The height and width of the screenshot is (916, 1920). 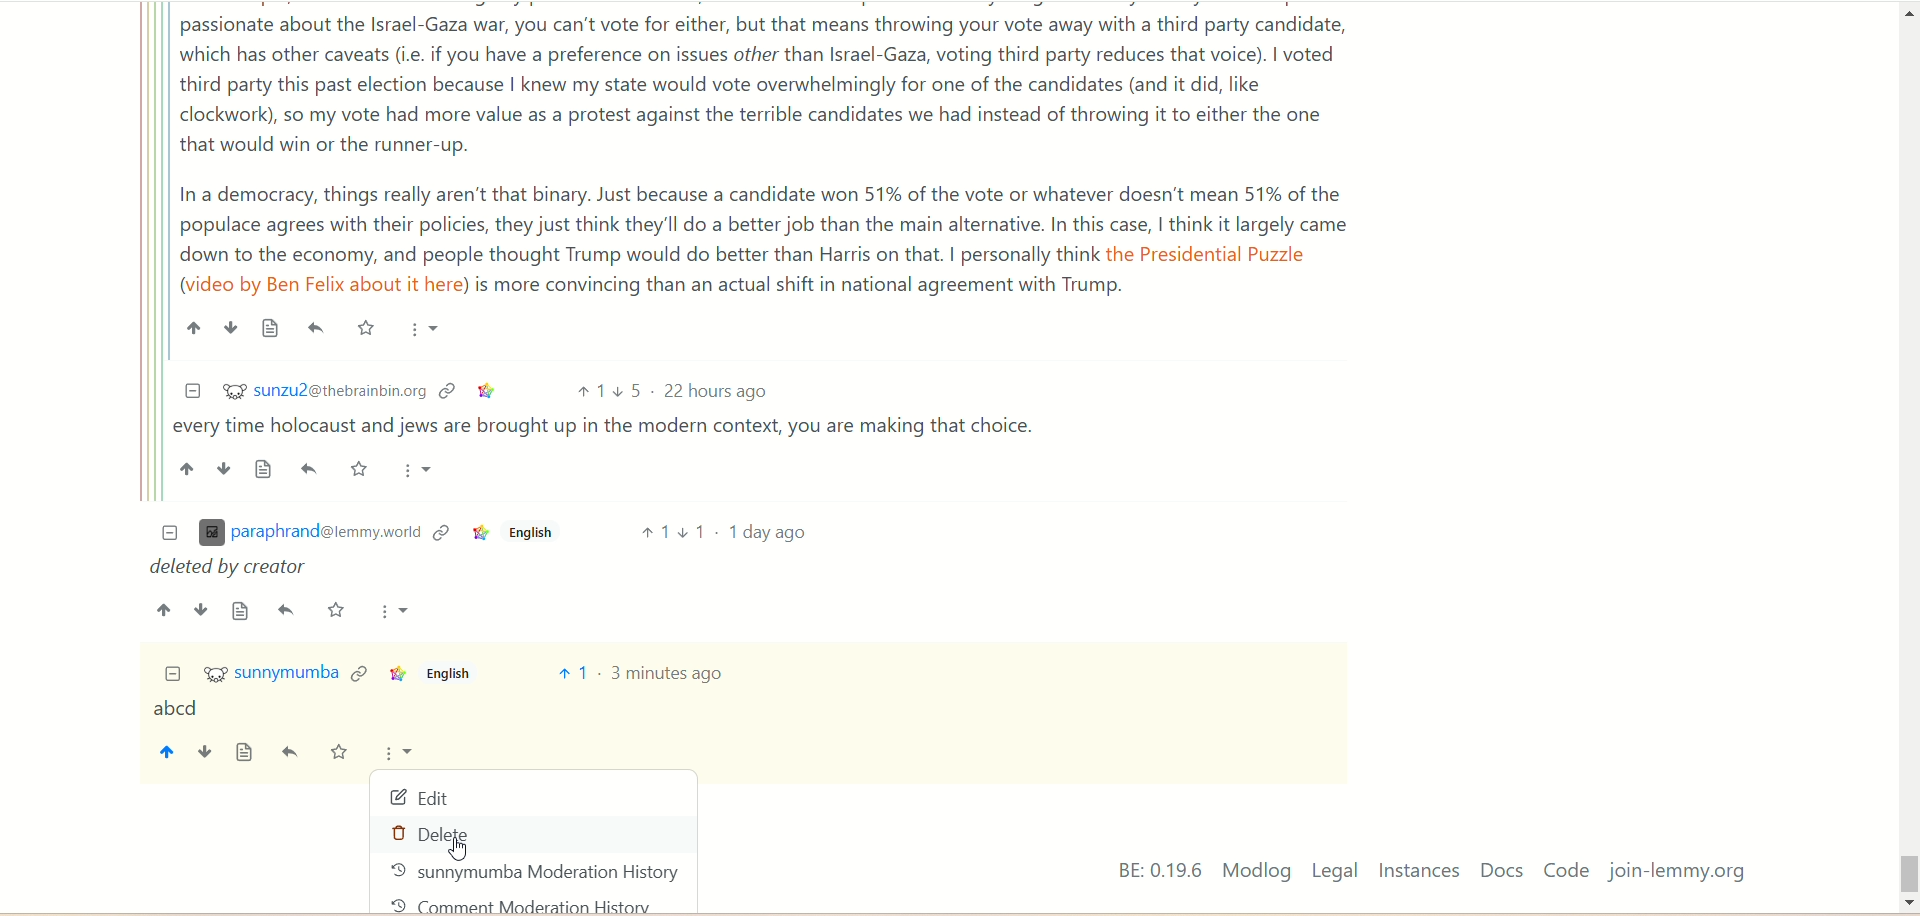 What do you see at coordinates (241, 611) in the screenshot?
I see `Source` at bounding box center [241, 611].